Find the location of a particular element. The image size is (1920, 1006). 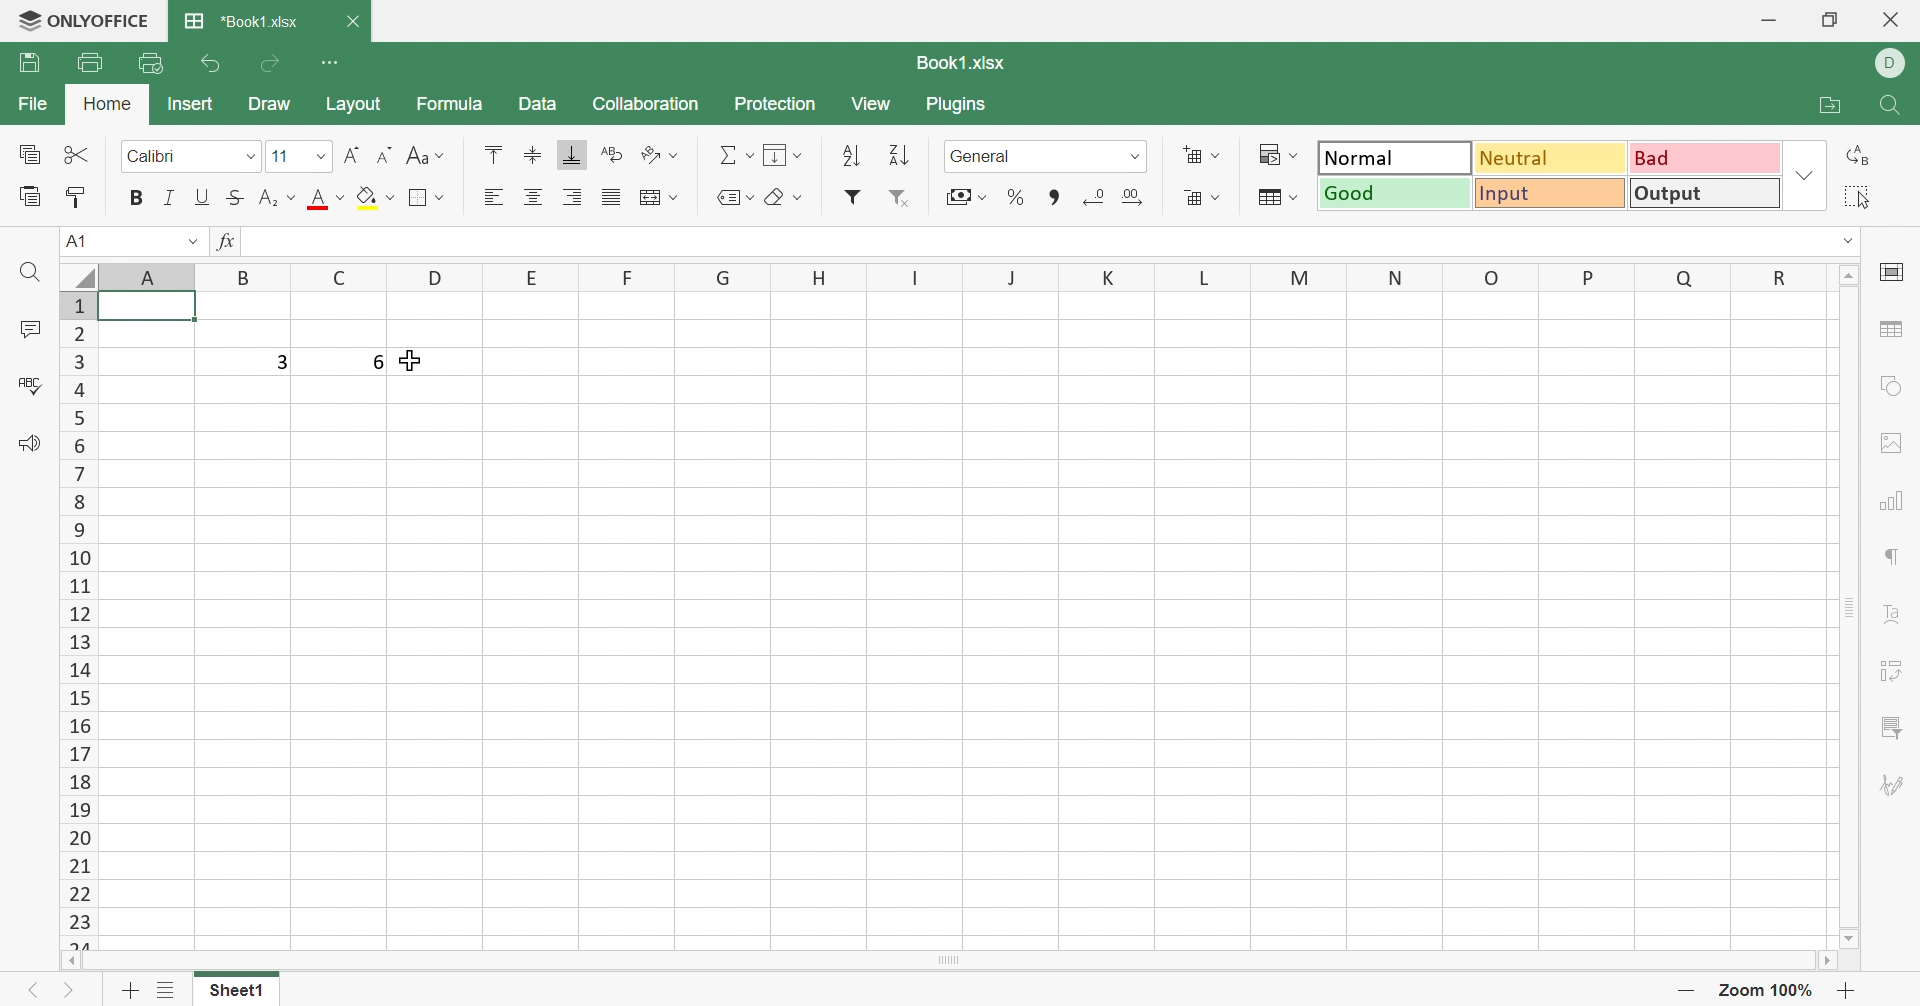

Column names is located at coordinates (960, 274).